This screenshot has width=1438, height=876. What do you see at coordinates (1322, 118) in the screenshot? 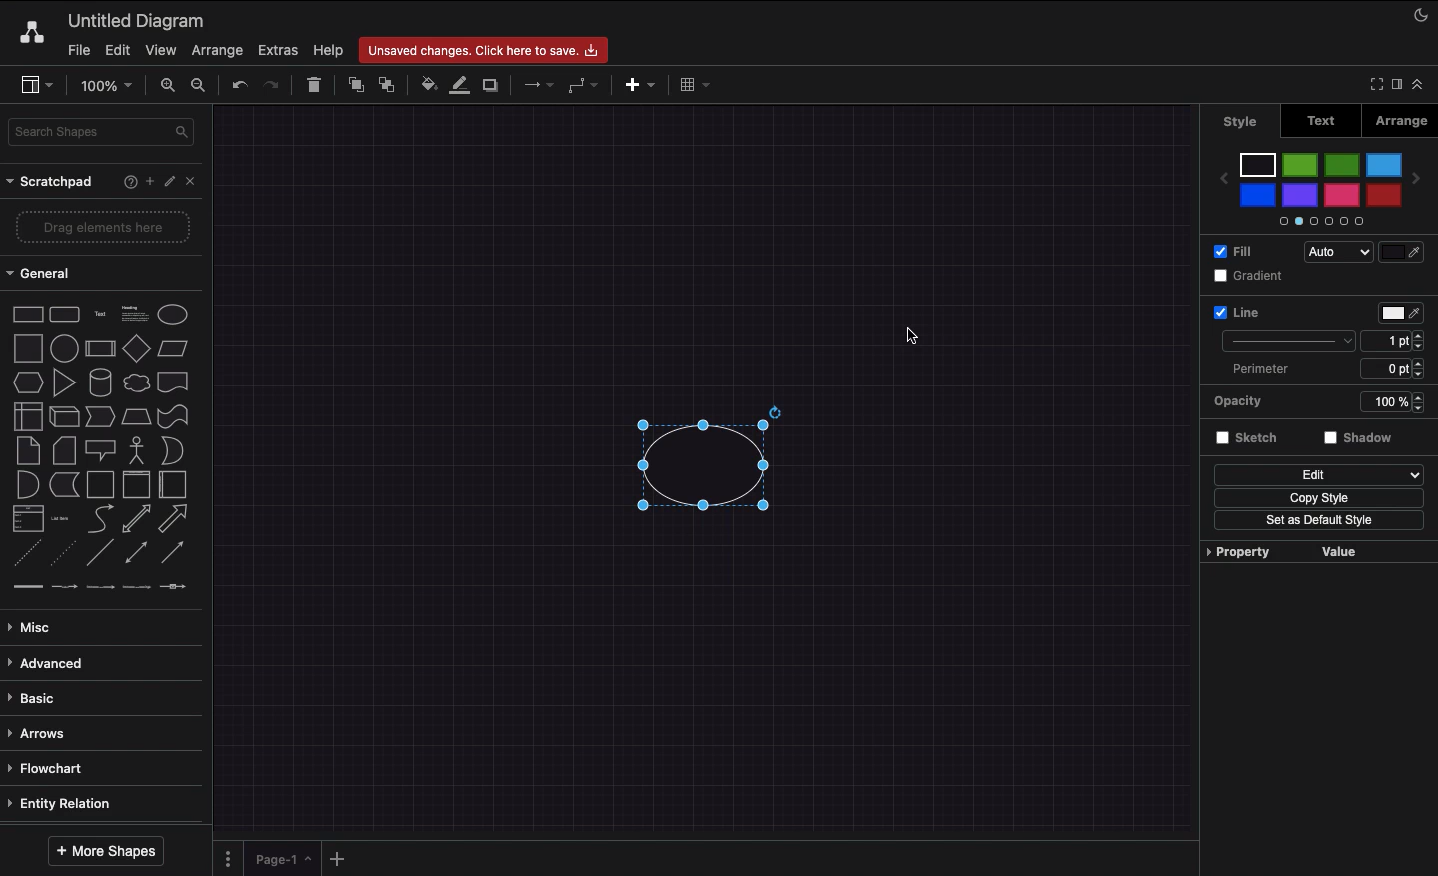
I see `Text` at bounding box center [1322, 118].